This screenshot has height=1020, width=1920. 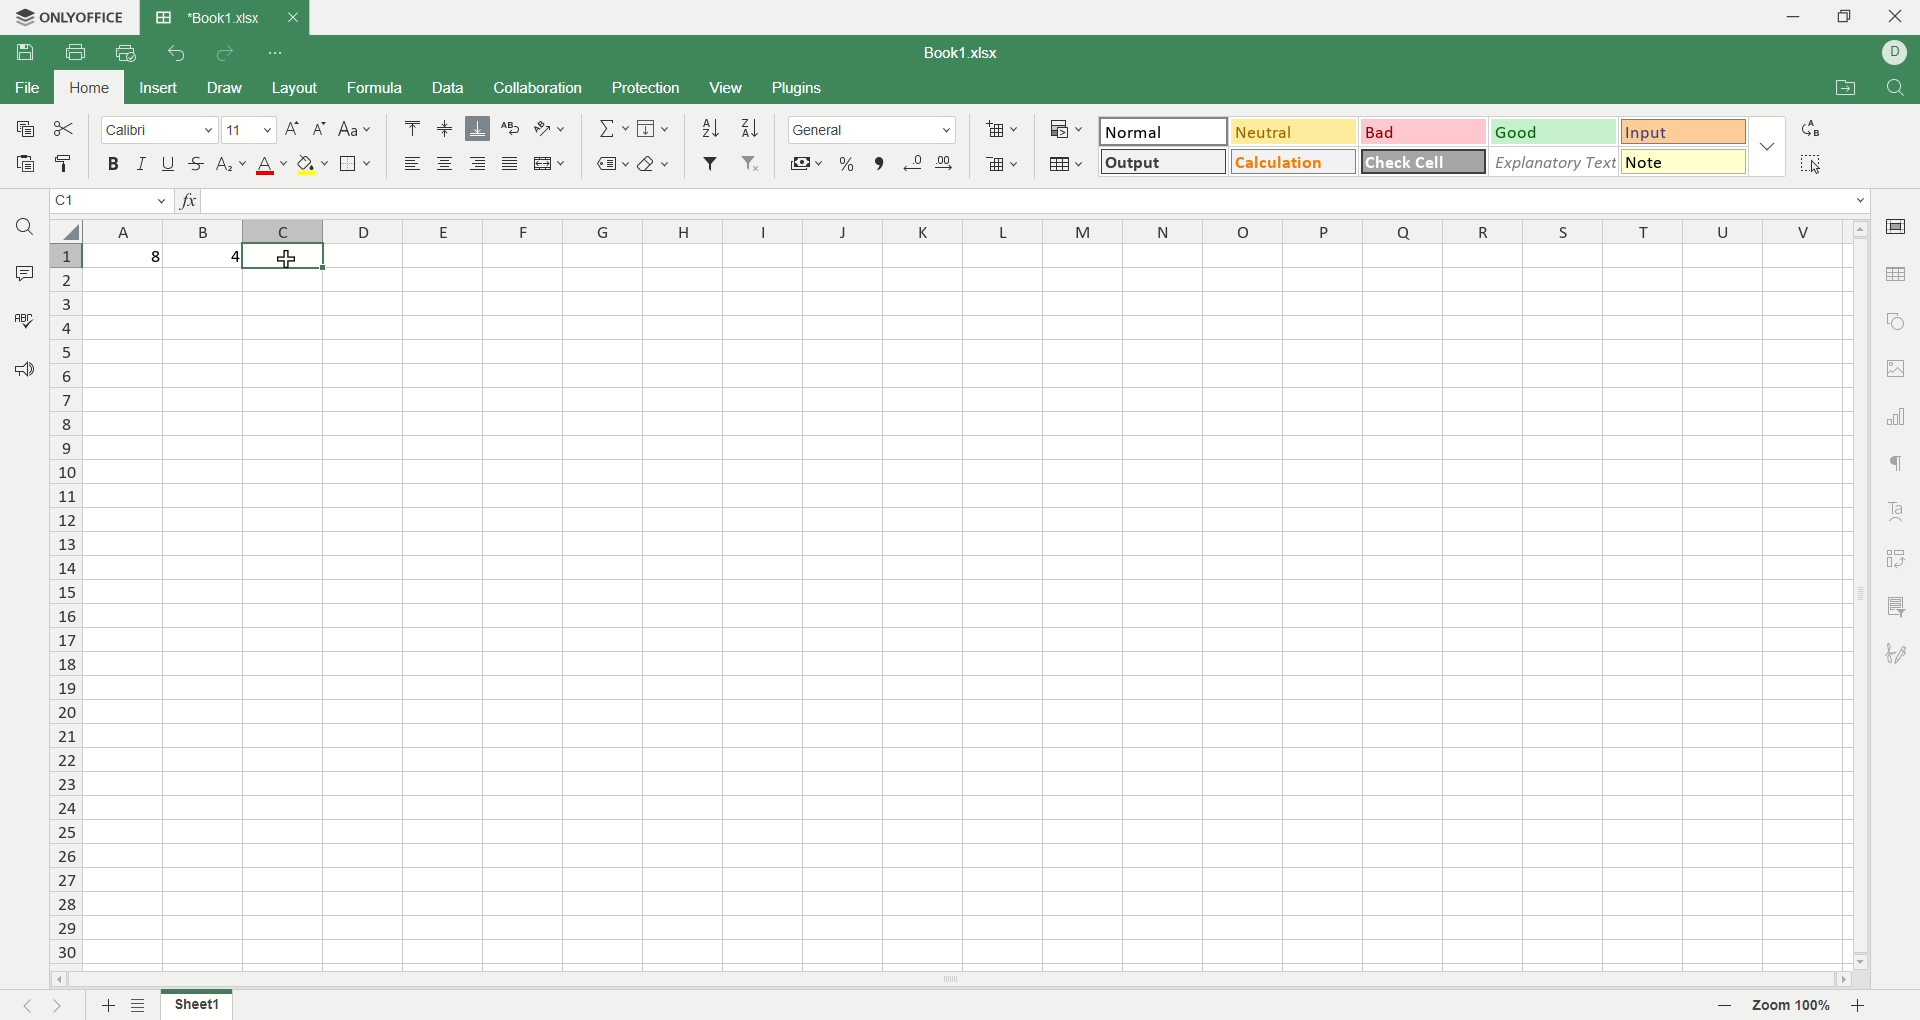 I want to click on text art , so click(x=1898, y=513).